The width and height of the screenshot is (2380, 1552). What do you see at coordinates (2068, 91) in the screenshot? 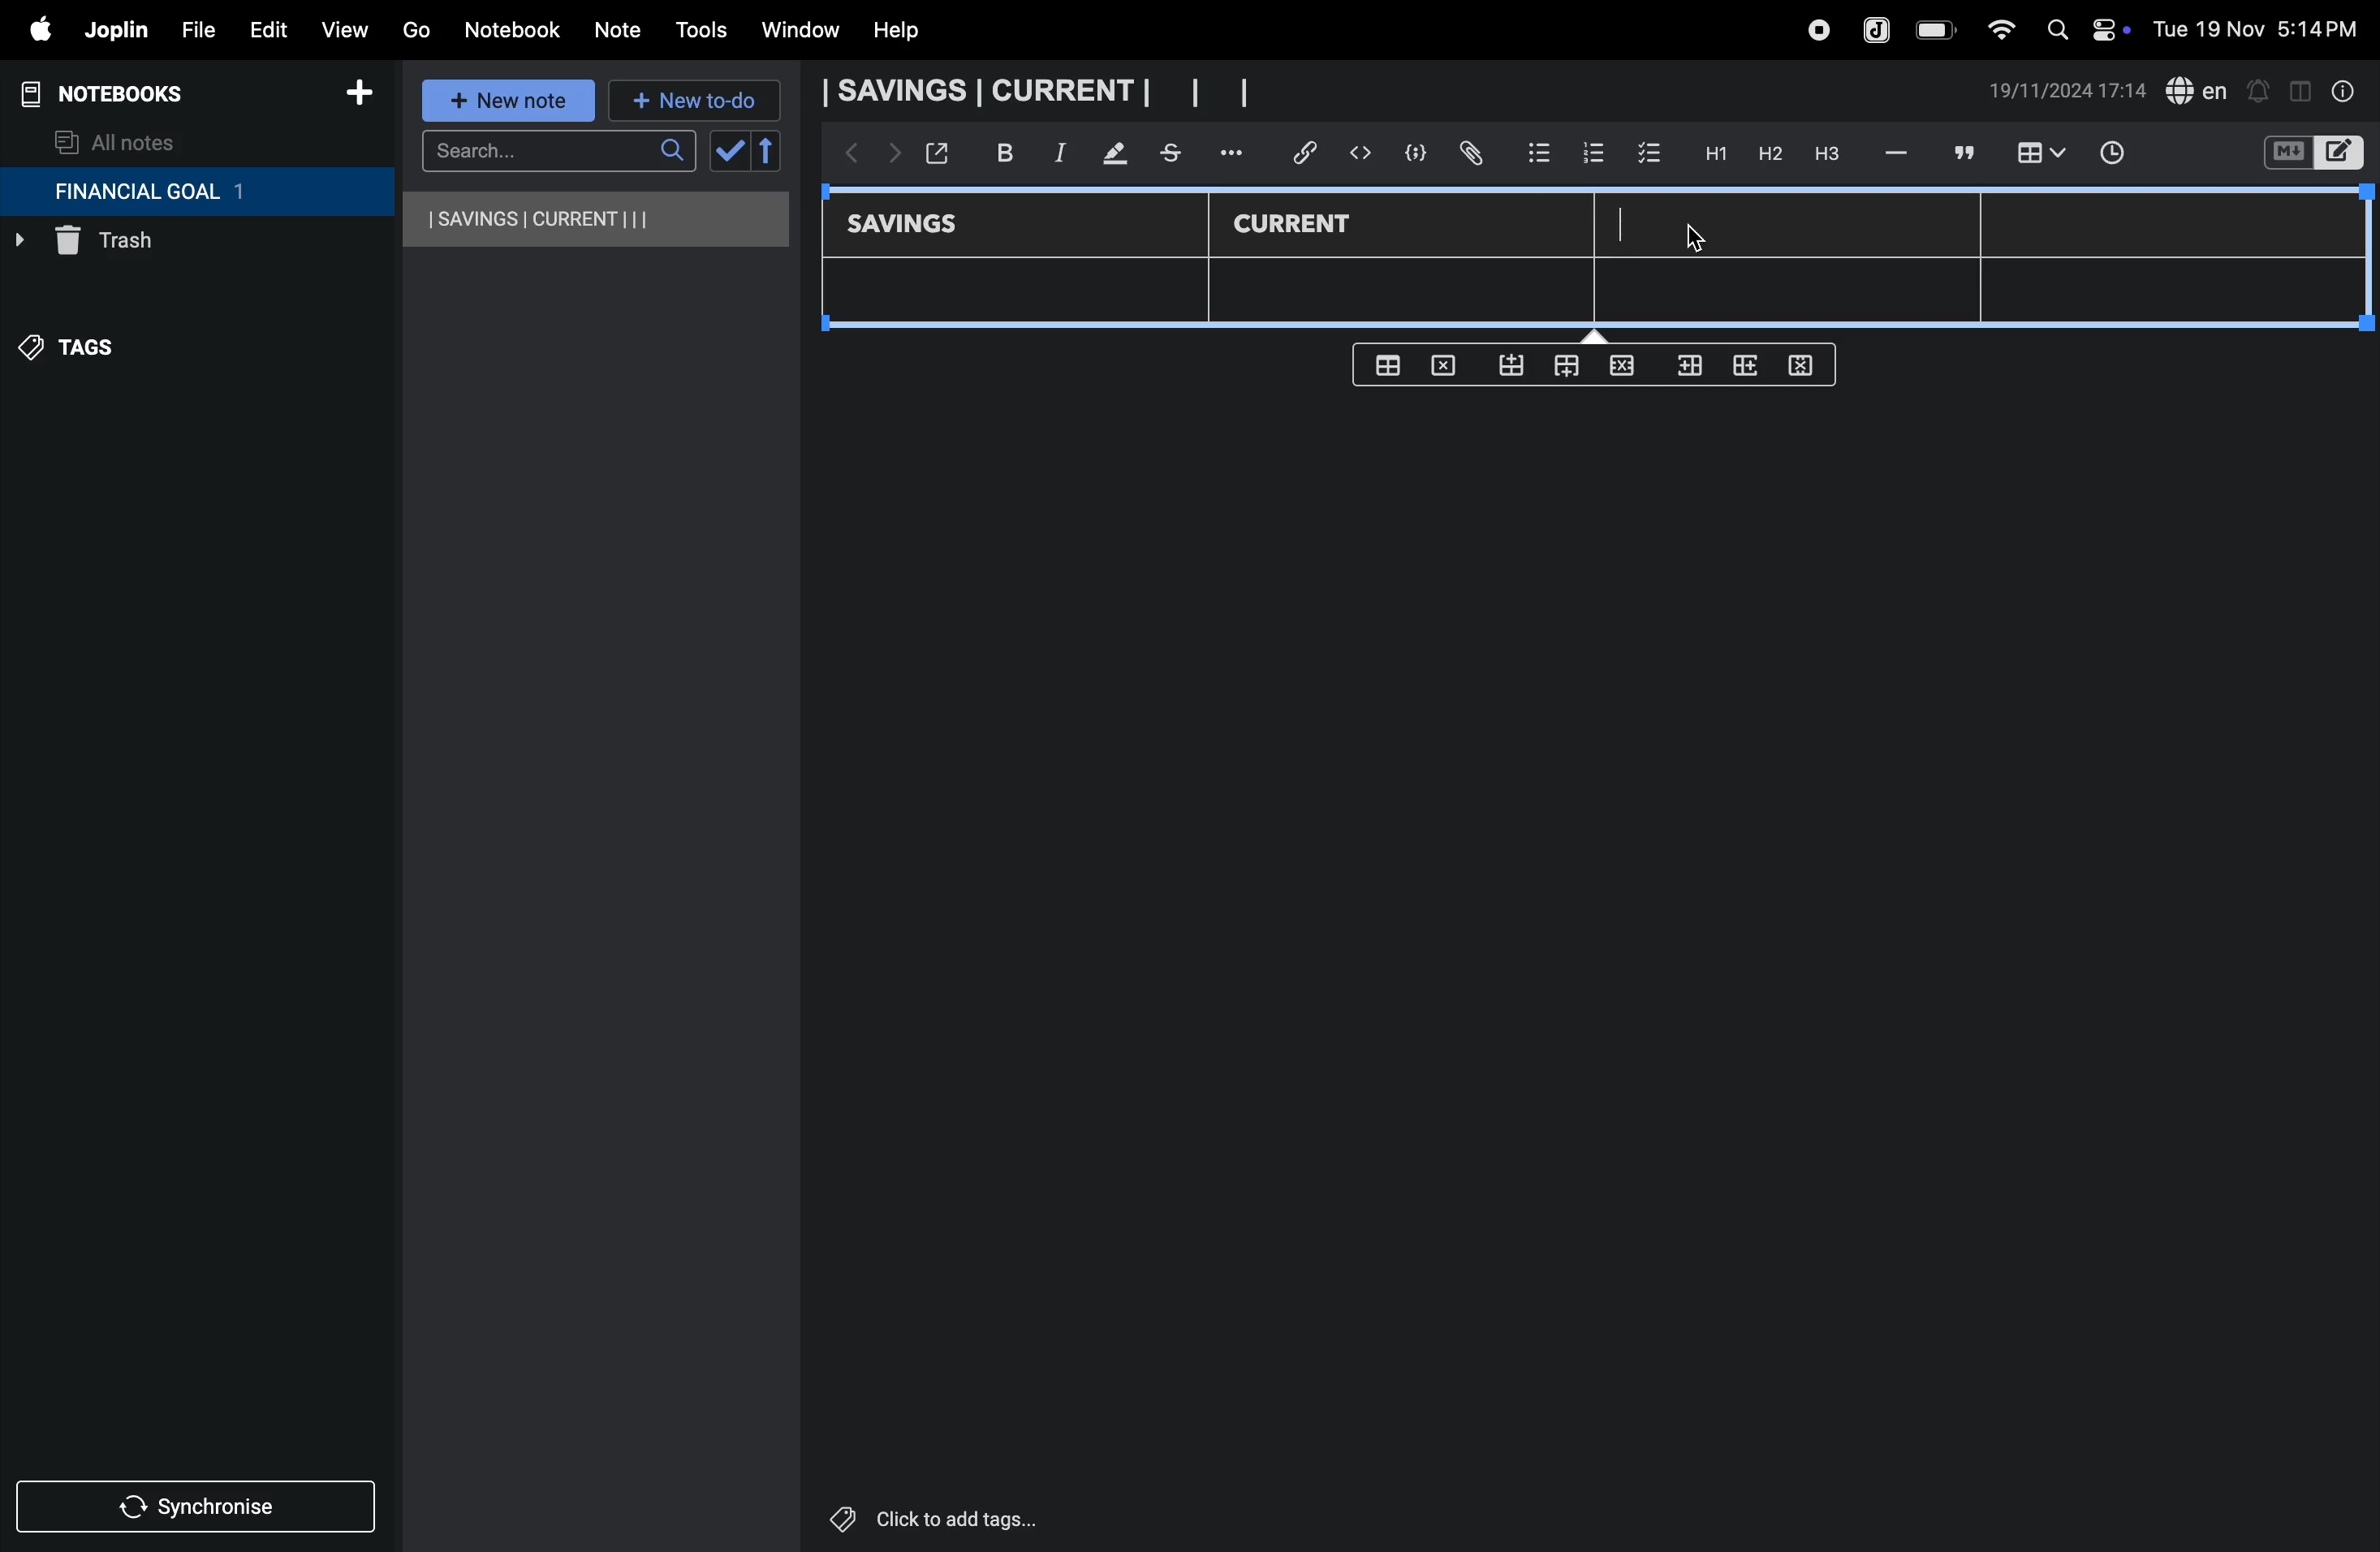
I see `date and time` at bounding box center [2068, 91].